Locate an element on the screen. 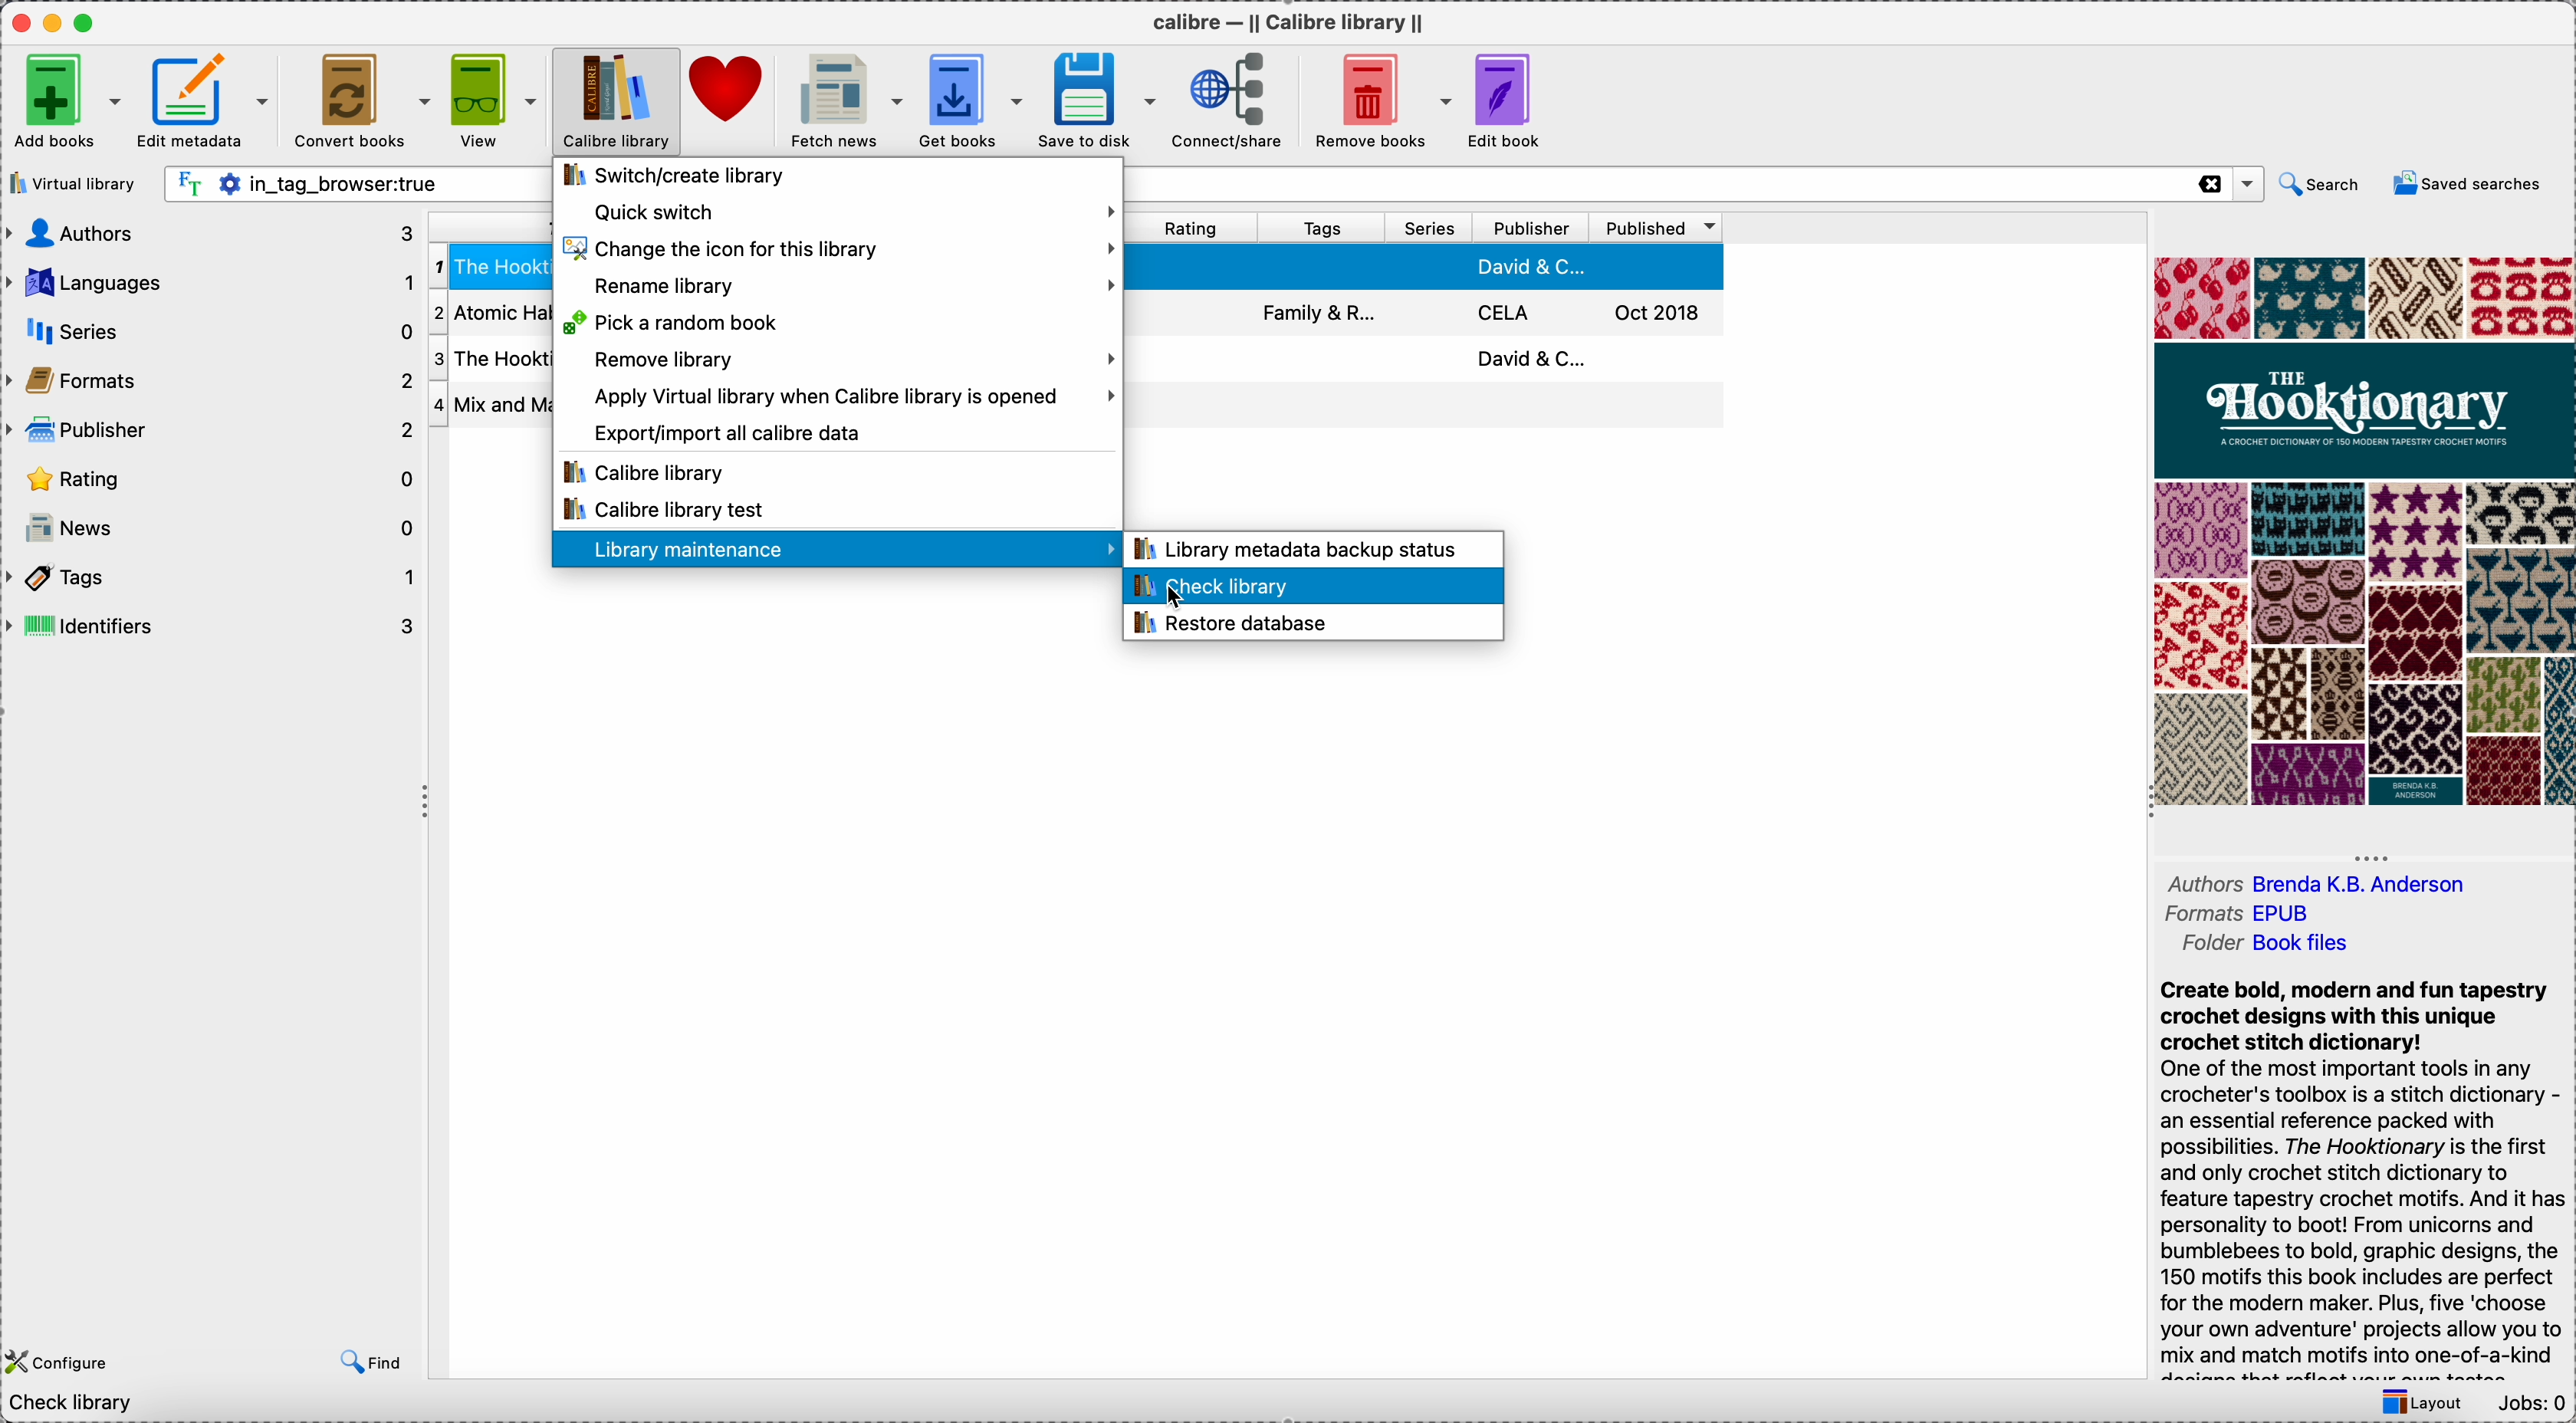 This screenshot has height=1423, width=2576. hide is located at coordinates (2372, 854).